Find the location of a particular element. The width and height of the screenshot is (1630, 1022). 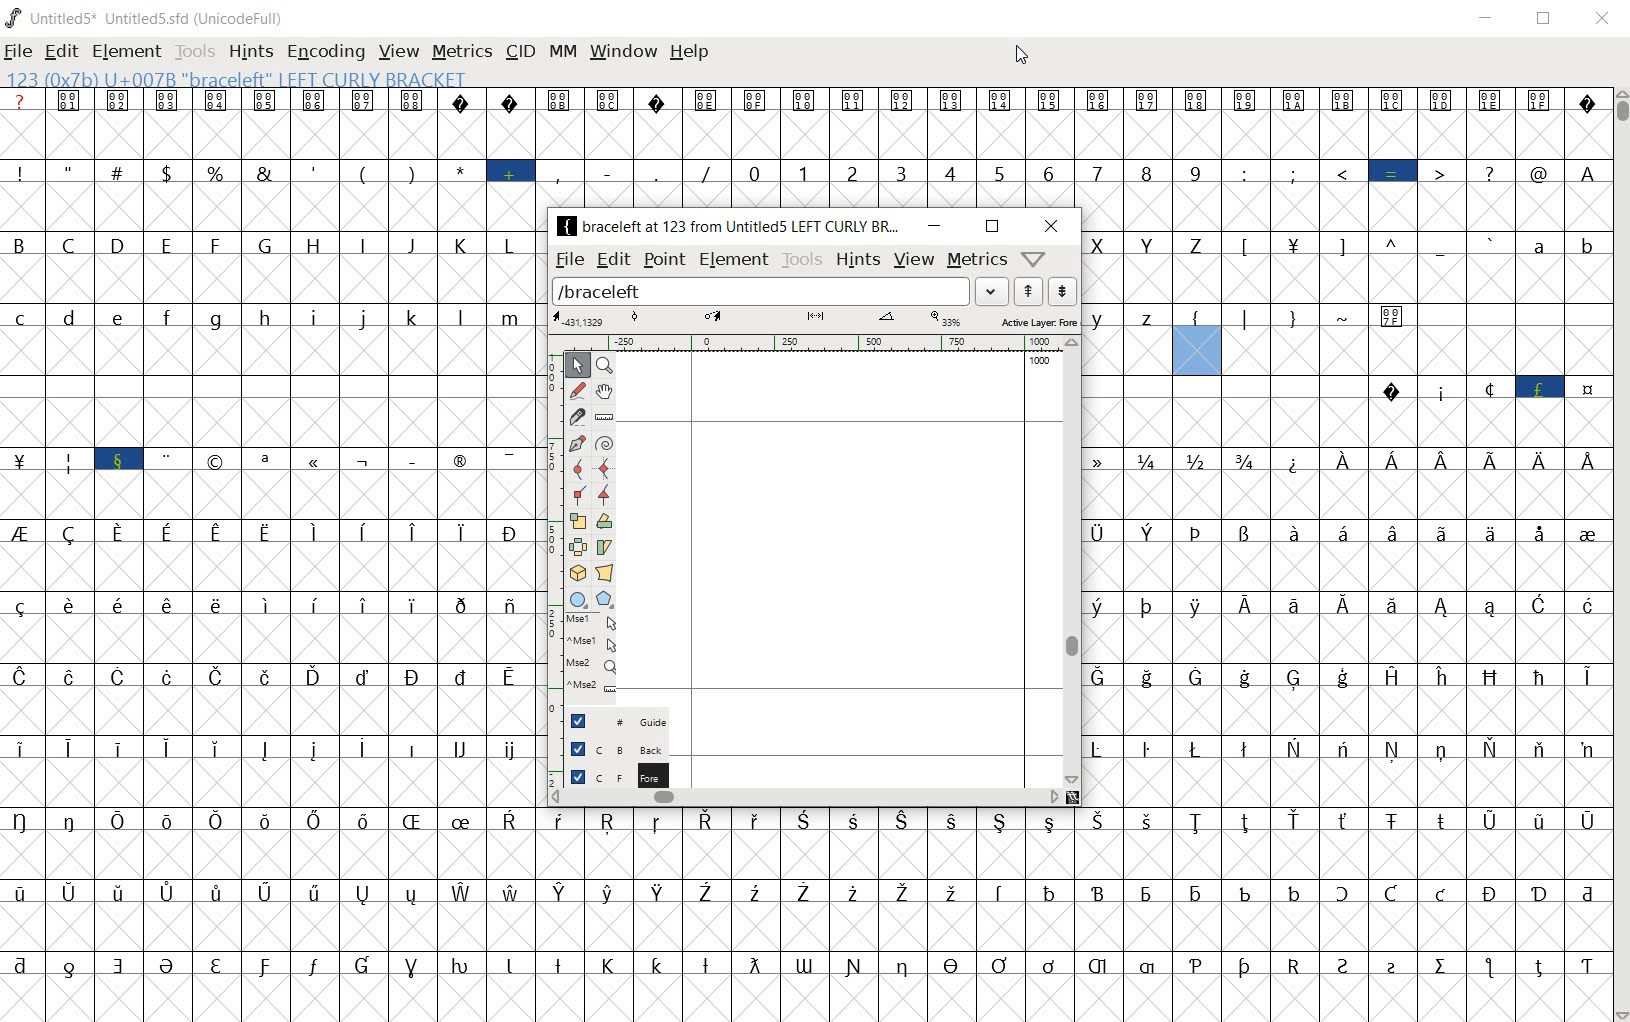

minimize is located at coordinates (1490, 19).